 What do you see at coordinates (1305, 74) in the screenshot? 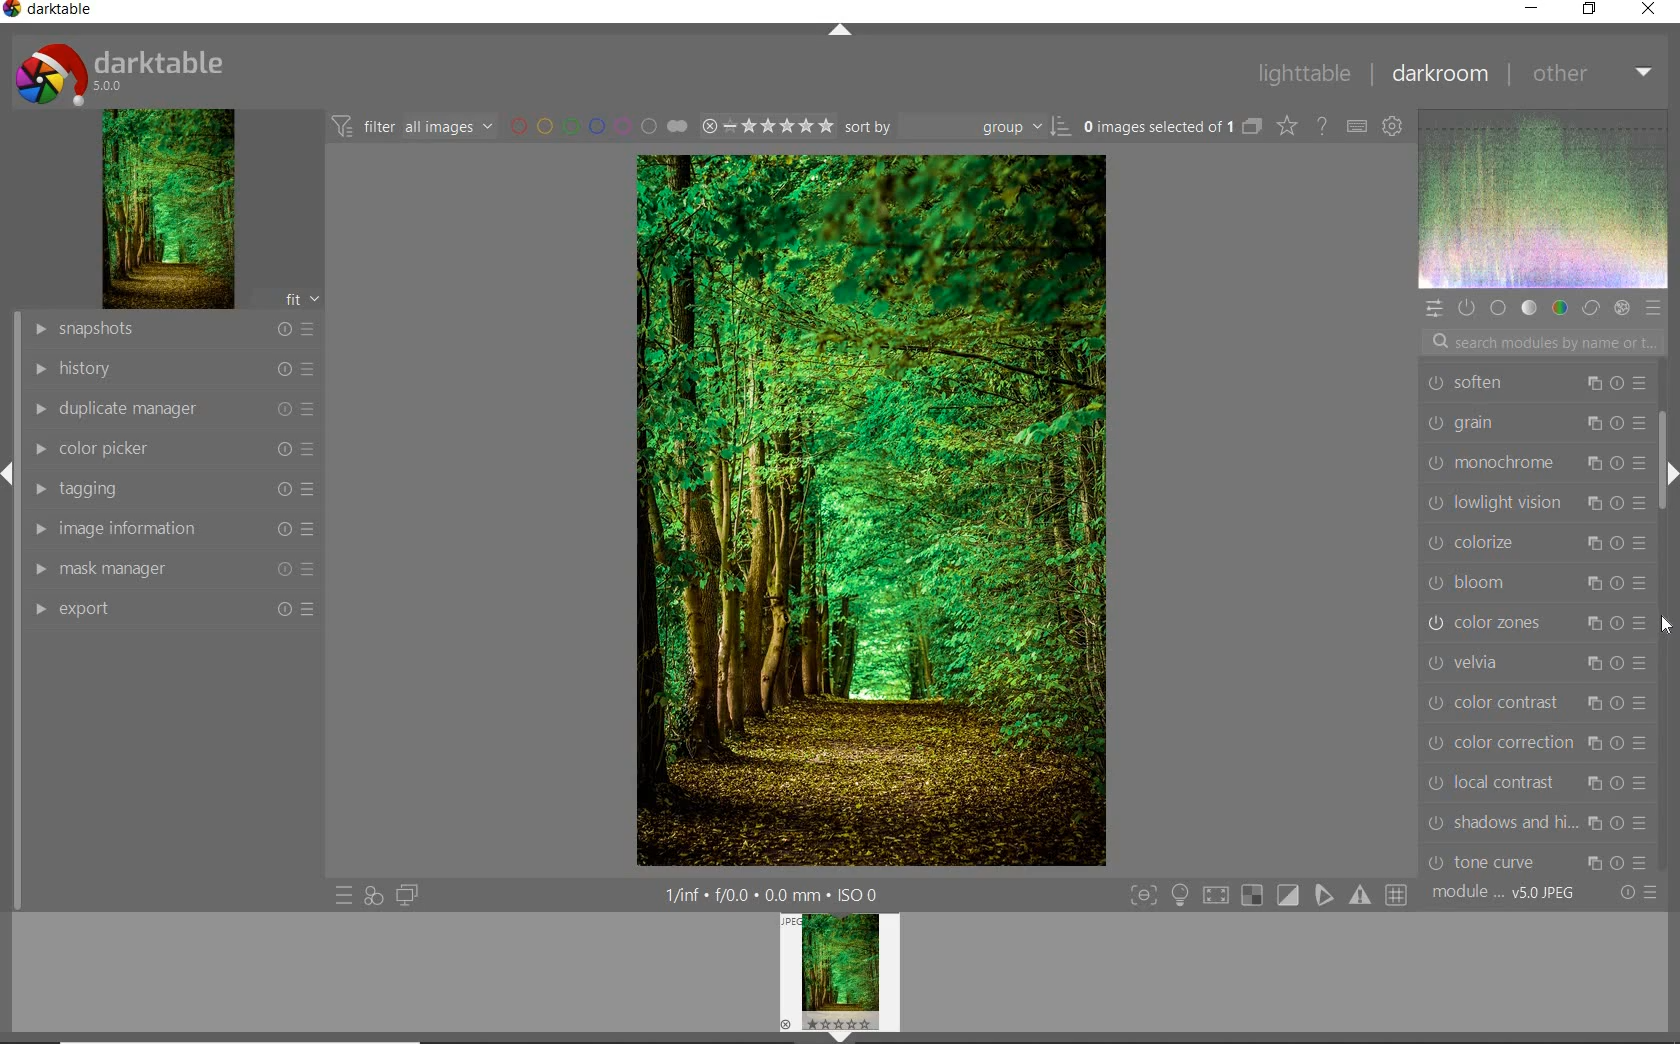
I see `LIGHTTABLE` at bounding box center [1305, 74].